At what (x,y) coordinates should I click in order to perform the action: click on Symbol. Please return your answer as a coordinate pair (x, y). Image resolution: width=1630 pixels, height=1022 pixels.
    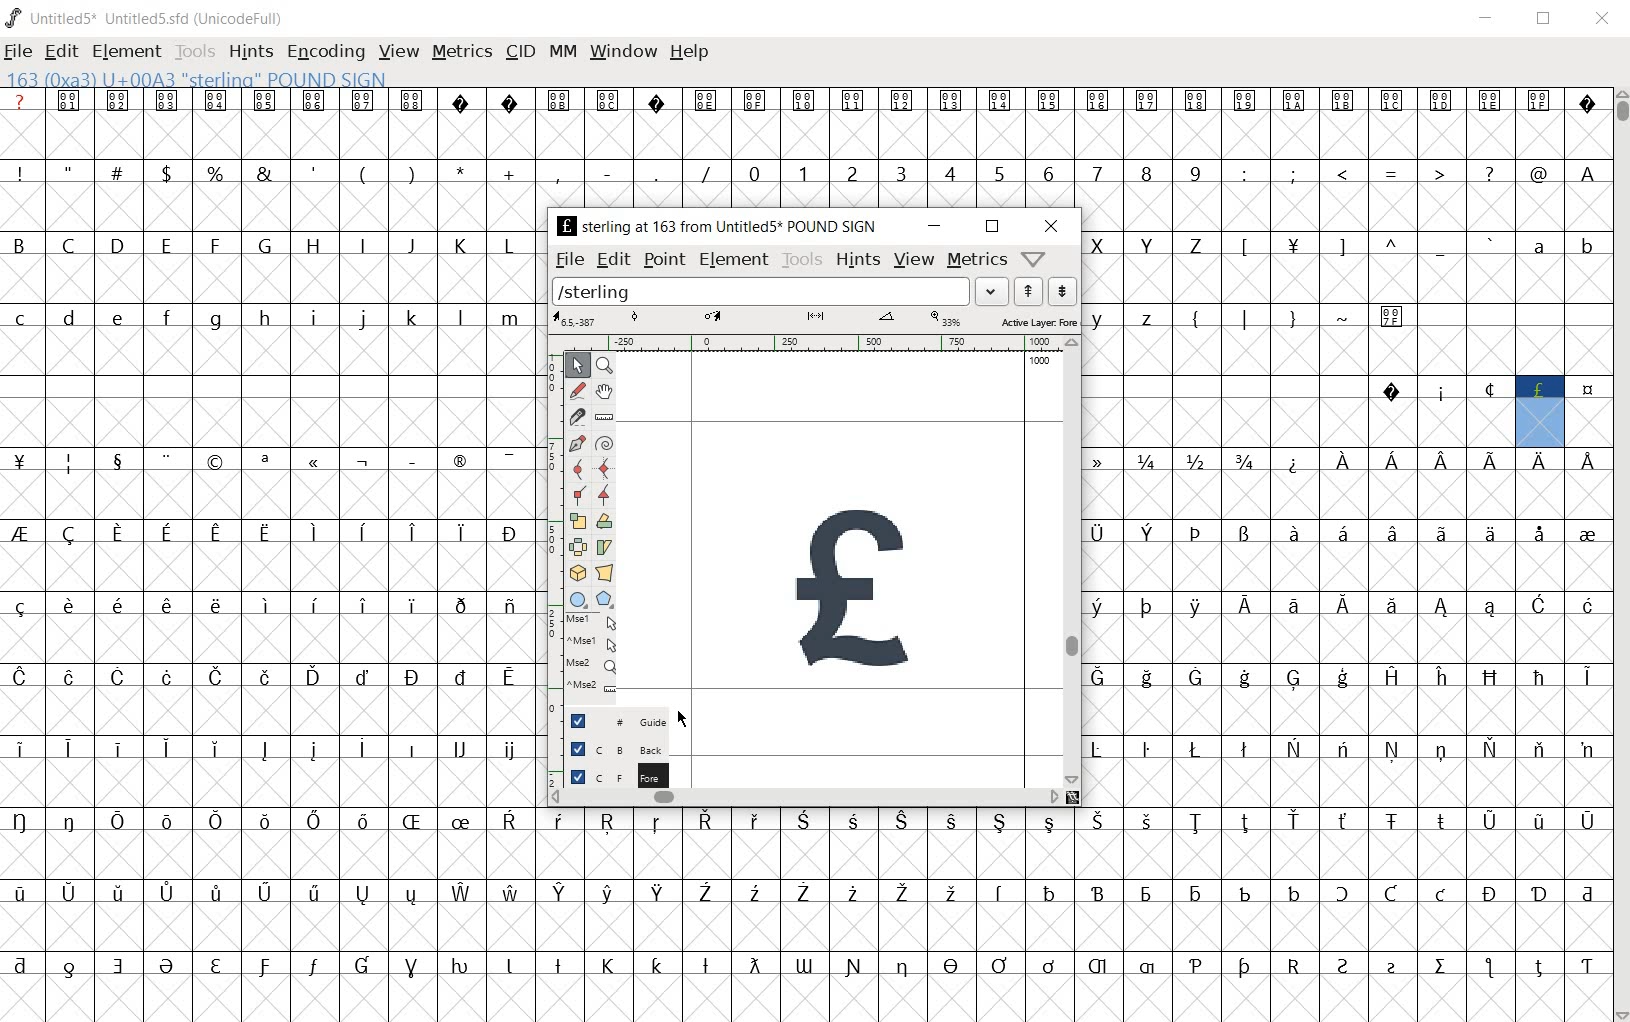
    Looking at the image, I should click on (362, 462).